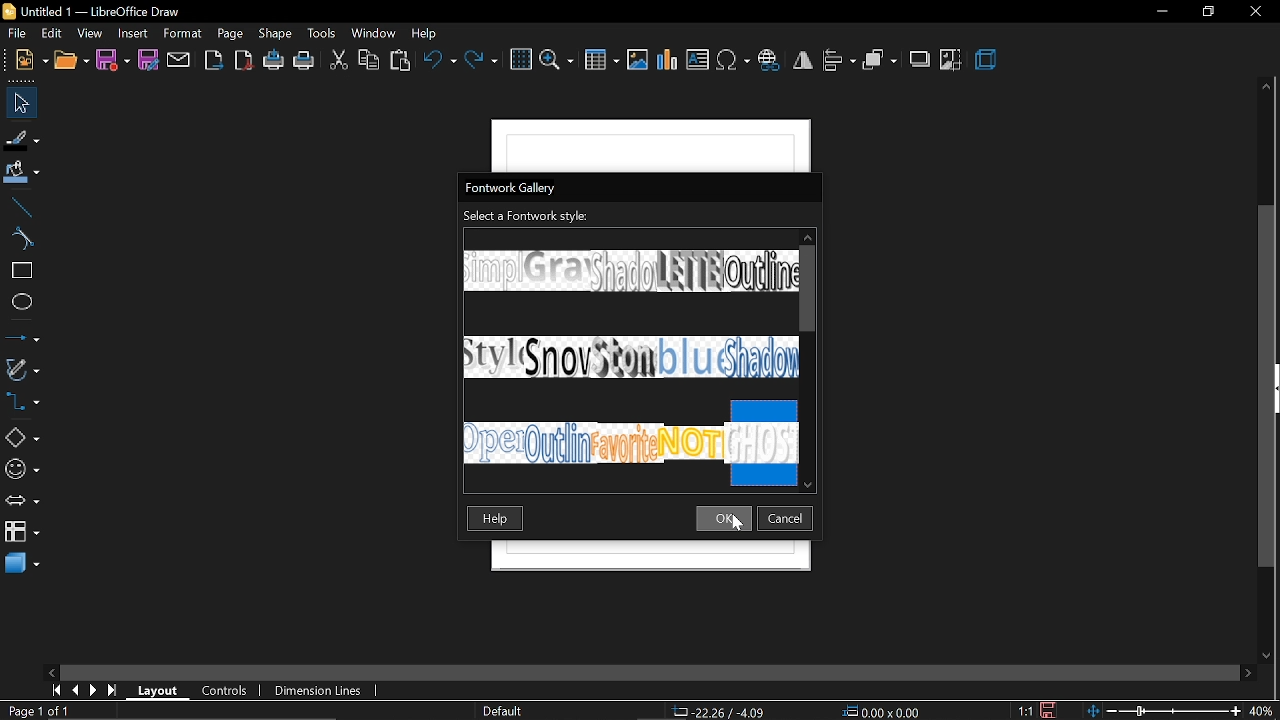 The width and height of the screenshot is (1280, 720). Describe the element at coordinates (803, 60) in the screenshot. I see `flip` at that location.